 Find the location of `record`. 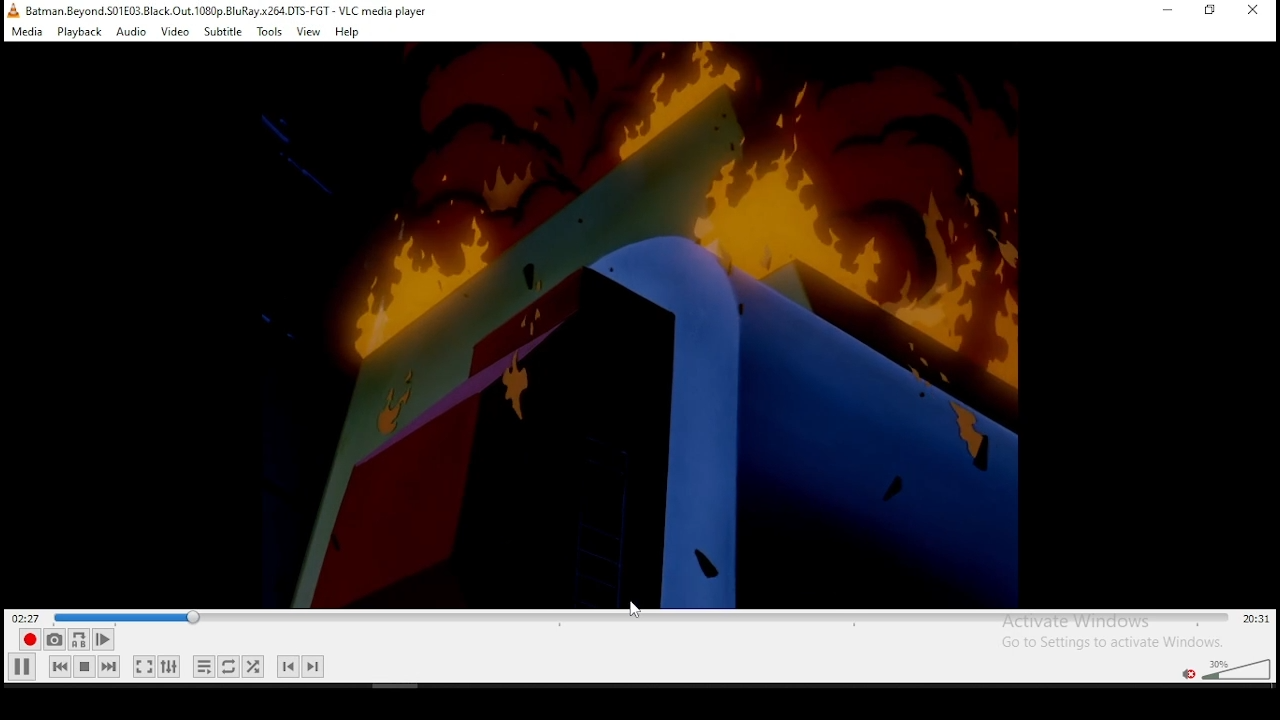

record is located at coordinates (27, 640).